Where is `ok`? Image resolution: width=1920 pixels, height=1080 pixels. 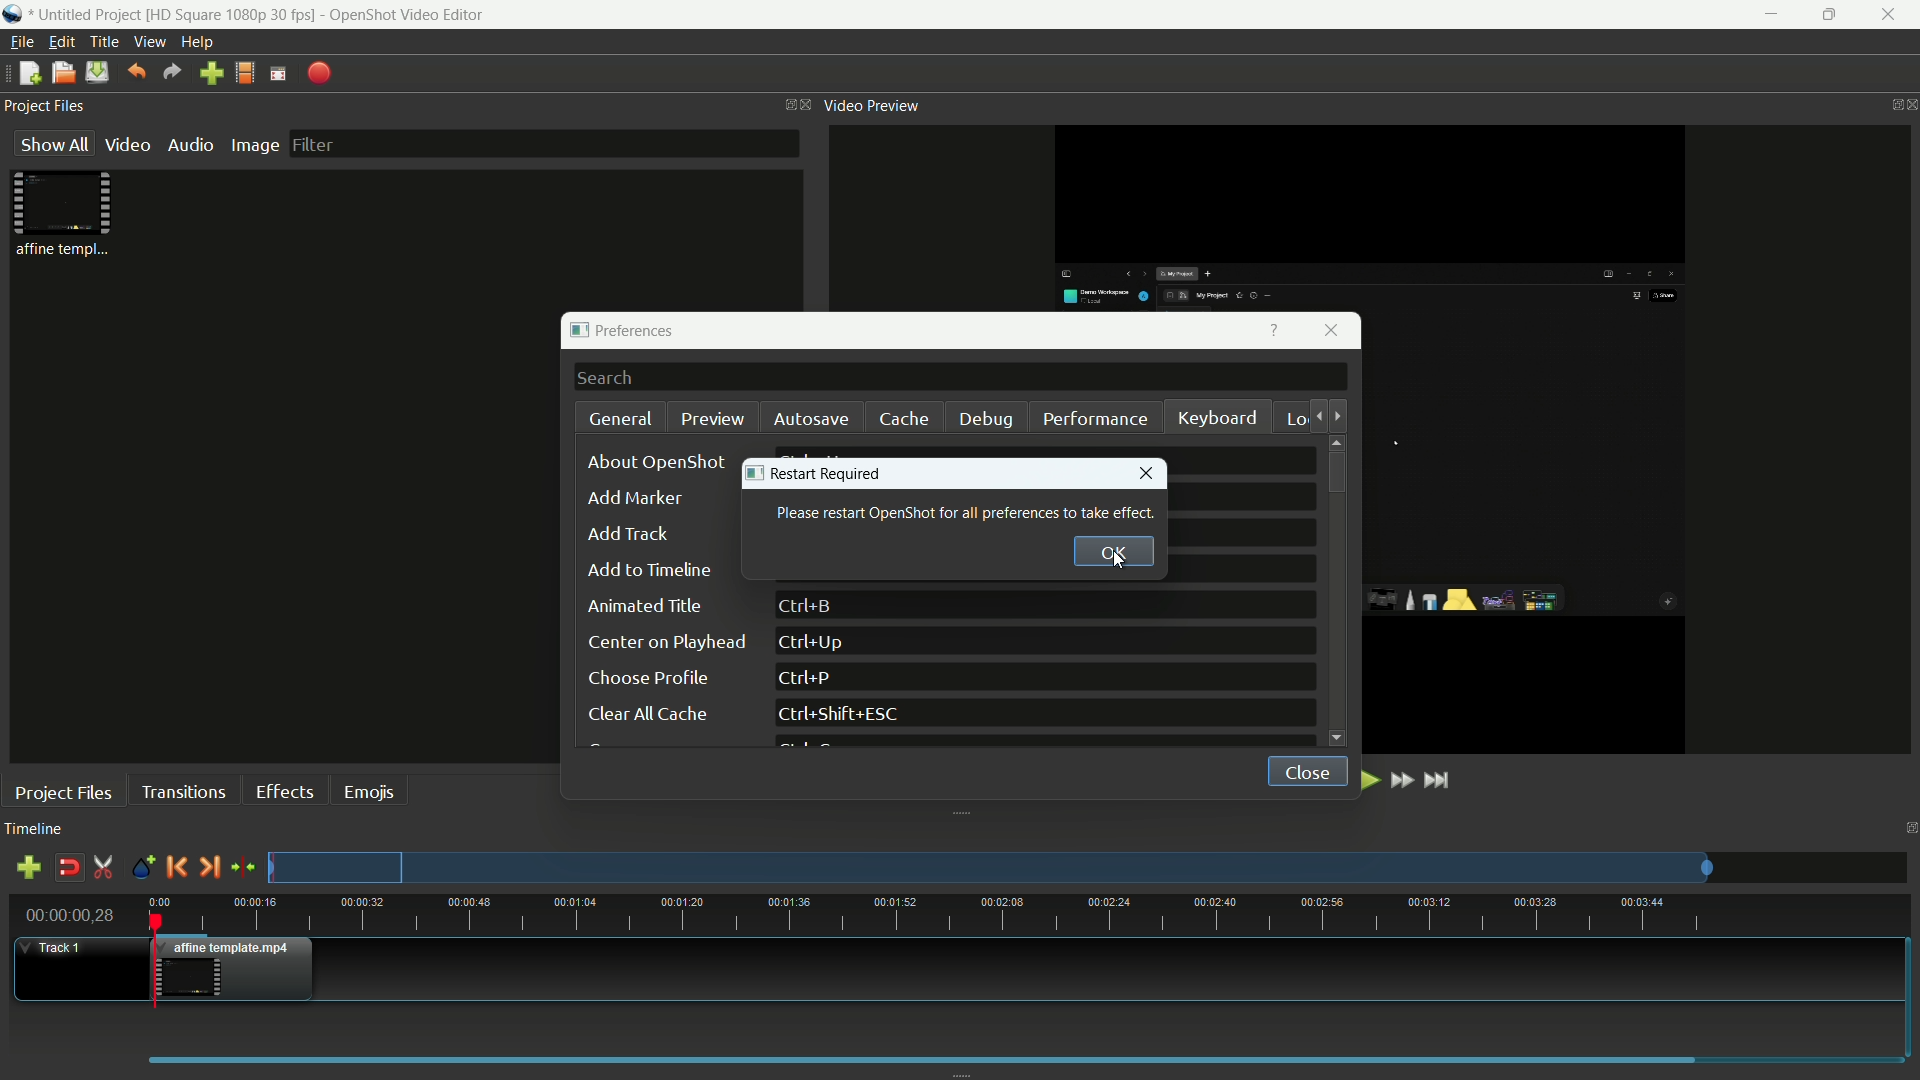
ok is located at coordinates (1112, 549).